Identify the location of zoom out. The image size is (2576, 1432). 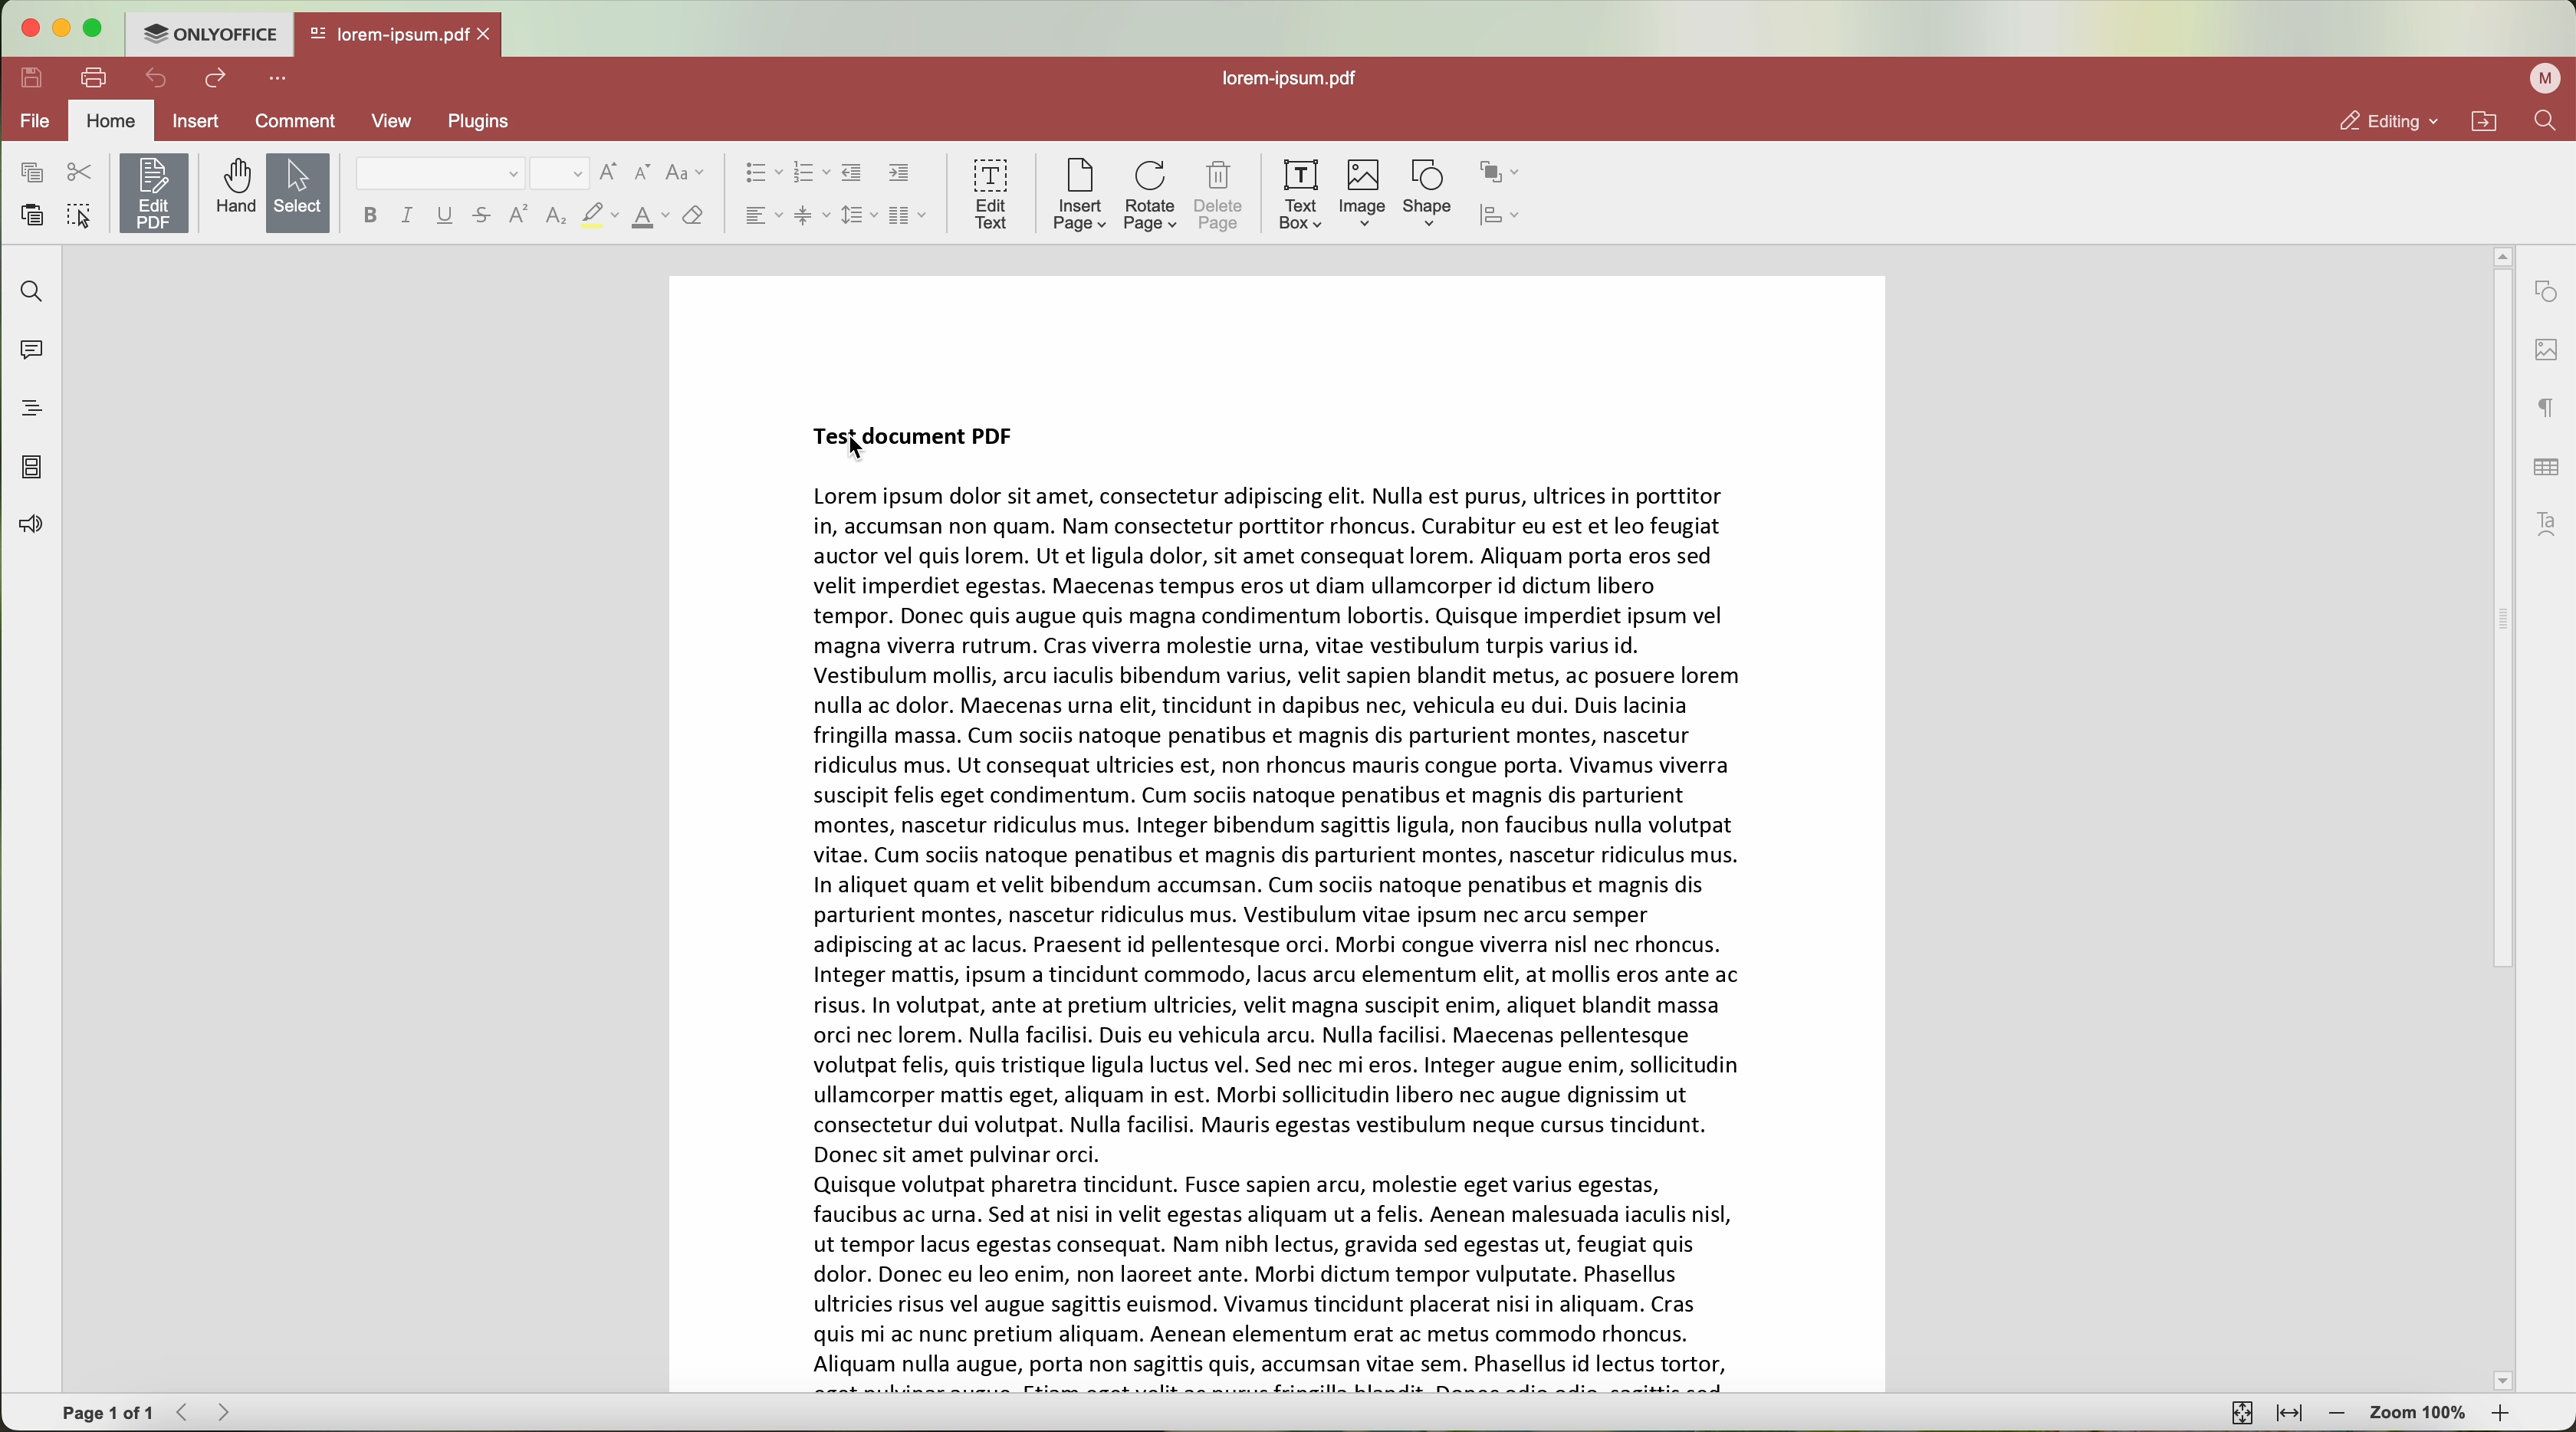
(2342, 1417).